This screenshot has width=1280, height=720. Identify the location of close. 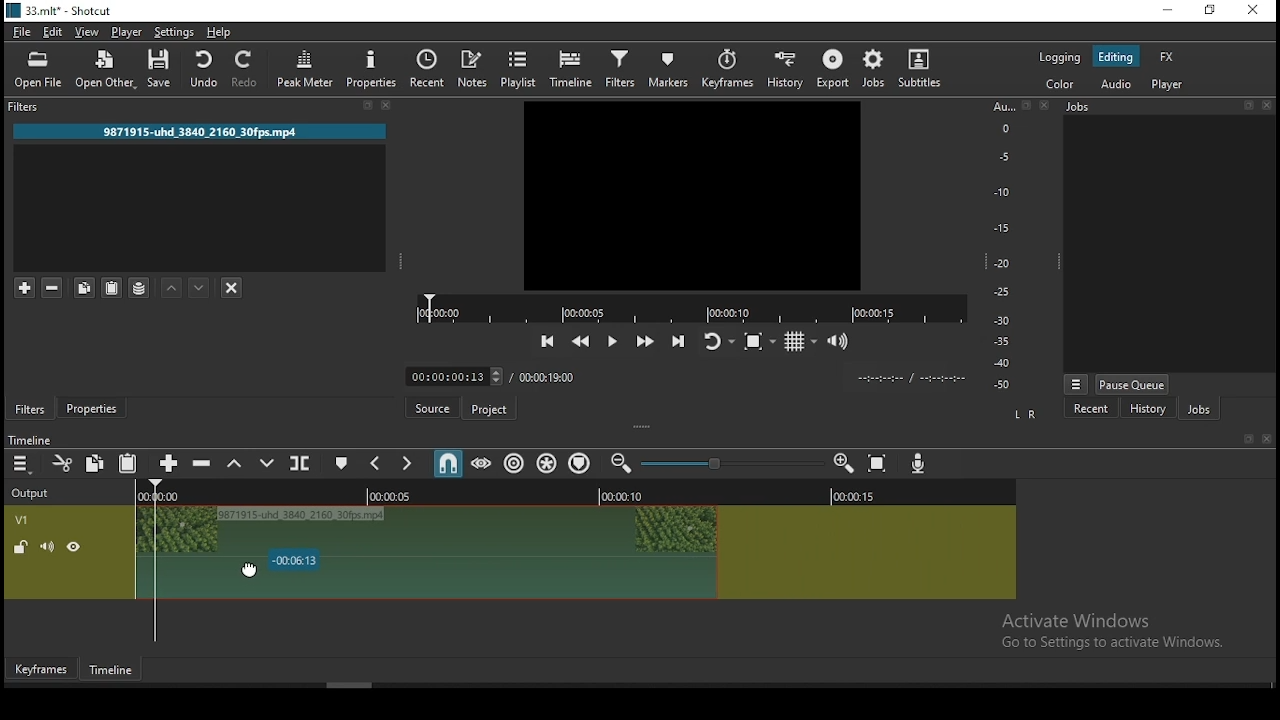
(1044, 107).